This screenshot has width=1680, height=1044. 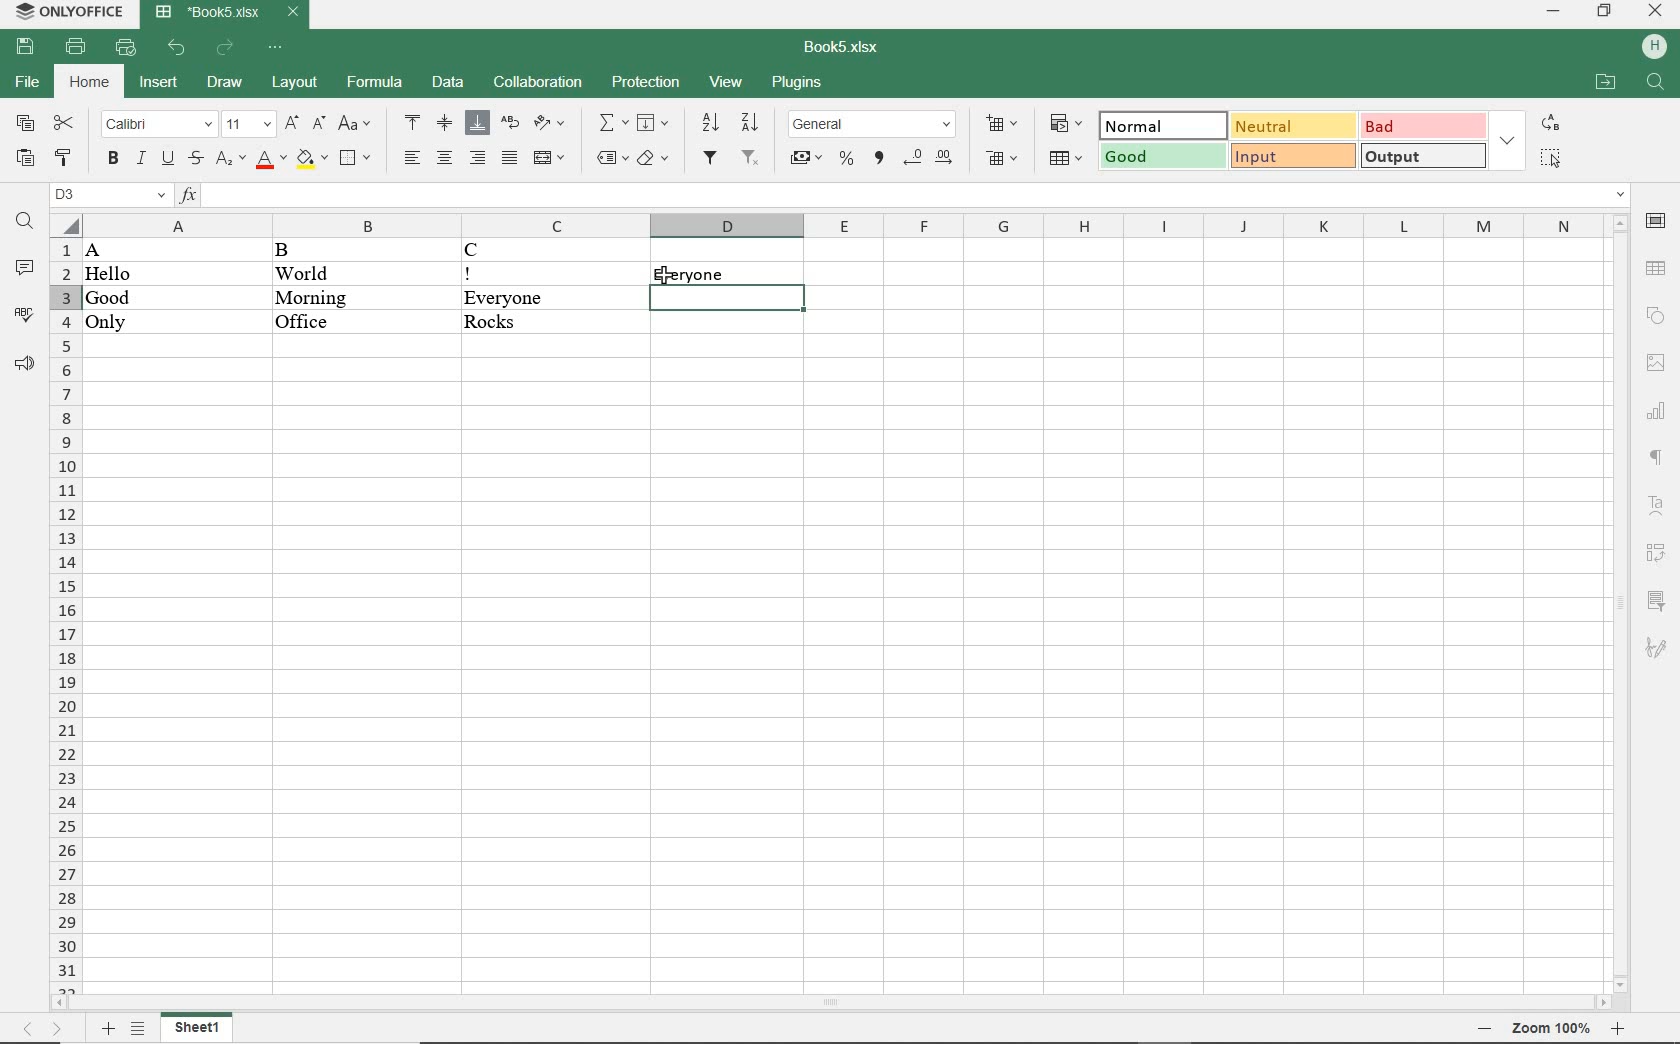 I want to click on Office, so click(x=312, y=321).